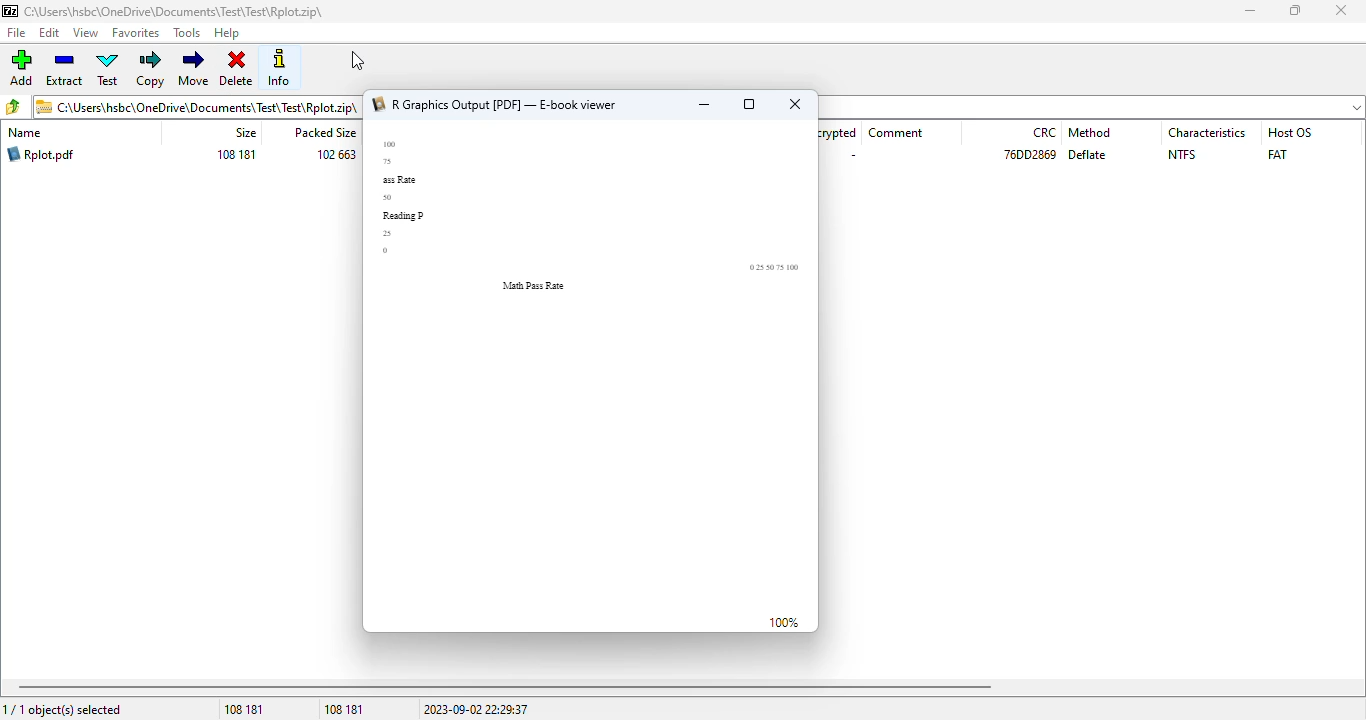 This screenshot has width=1366, height=720. What do you see at coordinates (1031, 155) in the screenshot?
I see `76DD2869` at bounding box center [1031, 155].